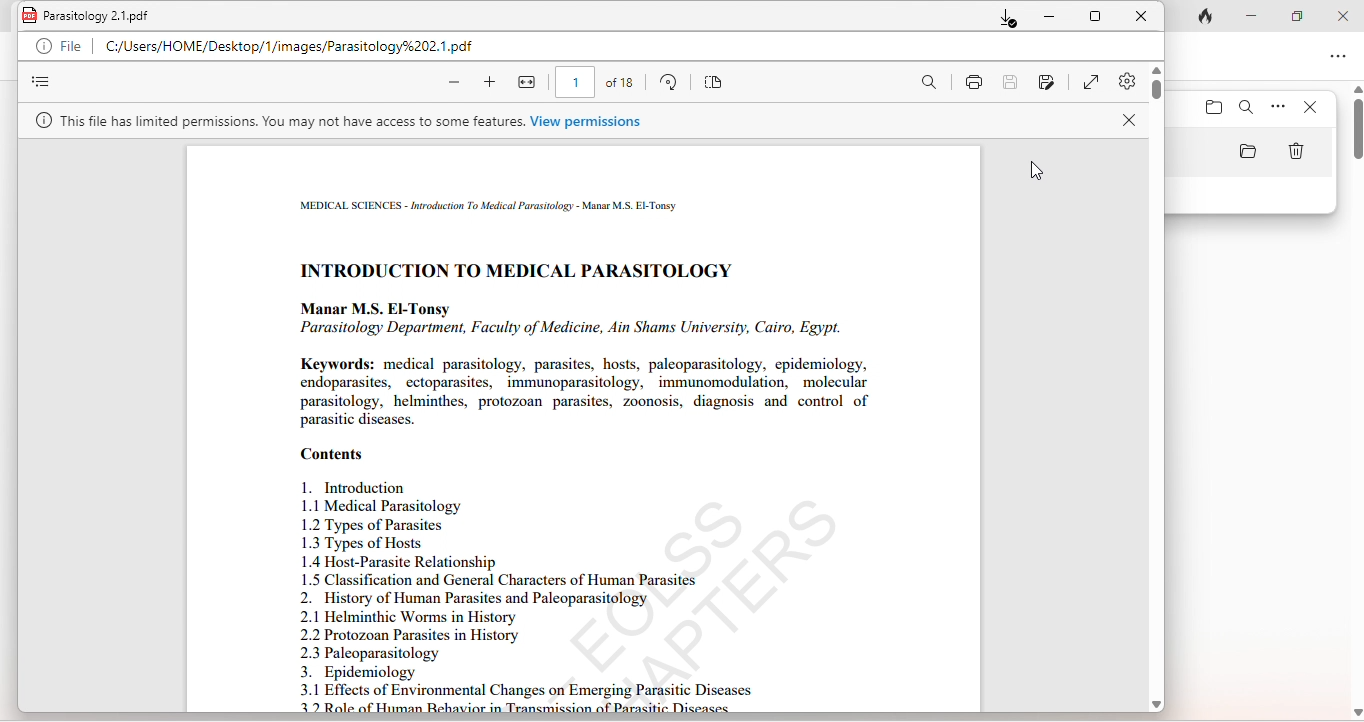 This screenshot has height=722, width=1364. What do you see at coordinates (1134, 121) in the screenshot?
I see `close` at bounding box center [1134, 121].